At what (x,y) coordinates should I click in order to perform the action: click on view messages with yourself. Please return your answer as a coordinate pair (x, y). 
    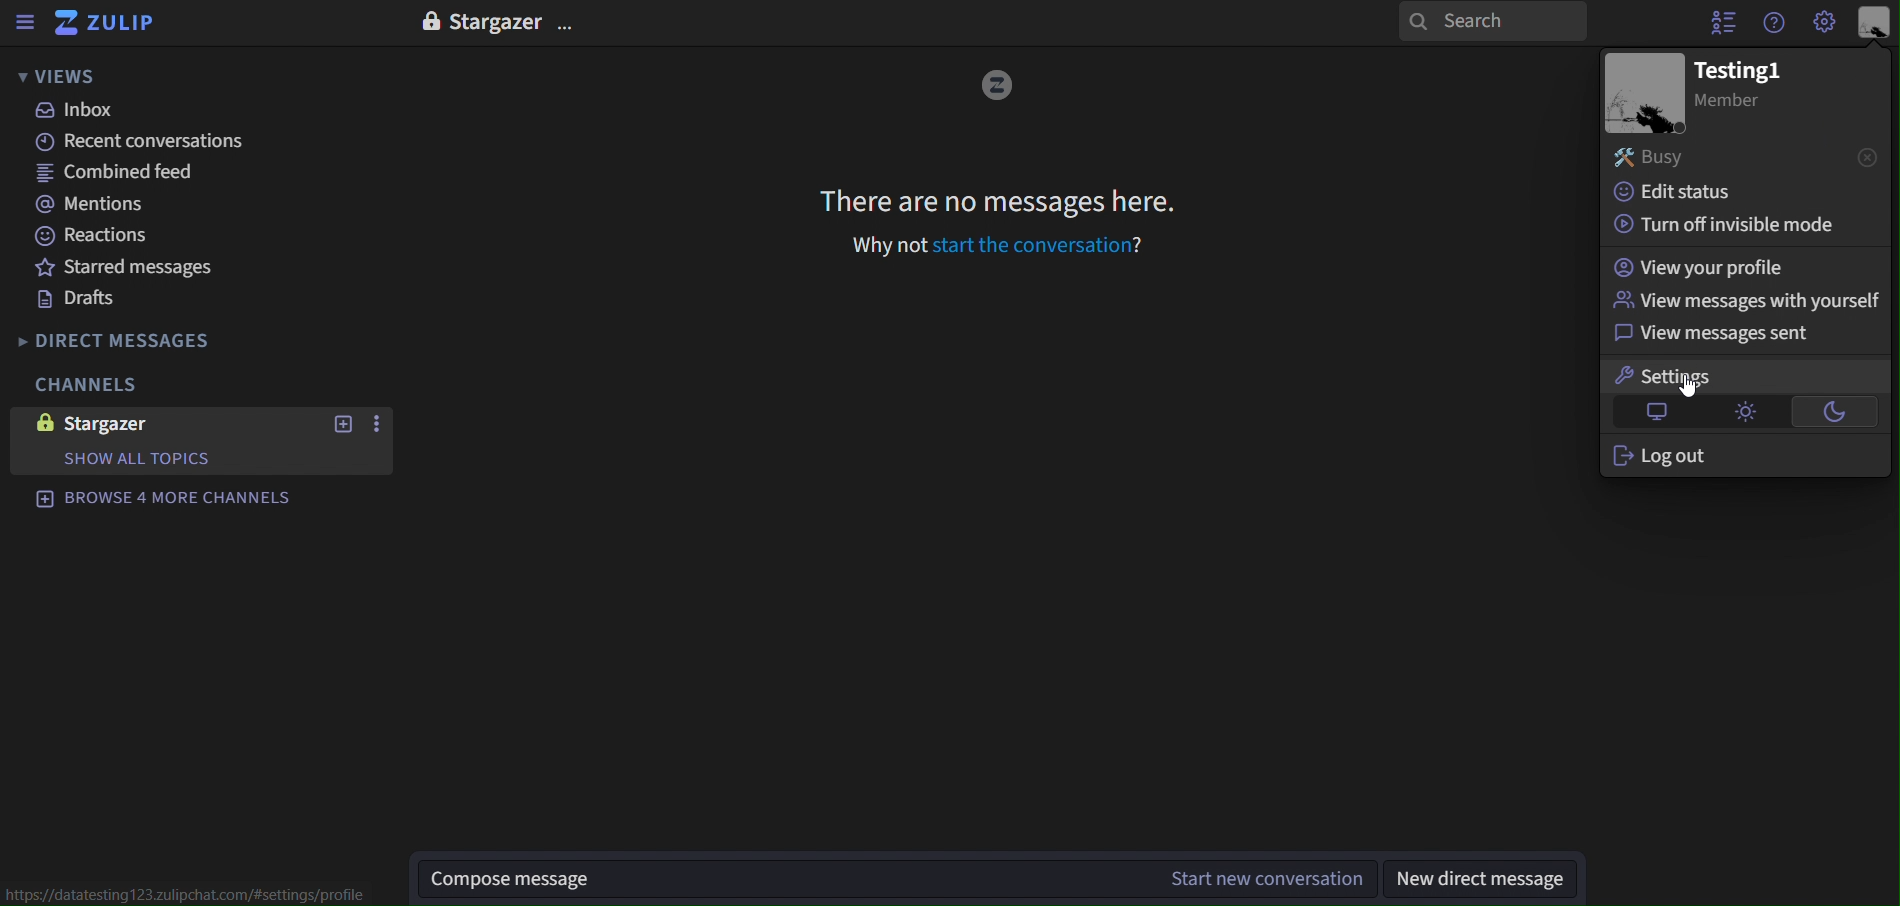
    Looking at the image, I should click on (1742, 300).